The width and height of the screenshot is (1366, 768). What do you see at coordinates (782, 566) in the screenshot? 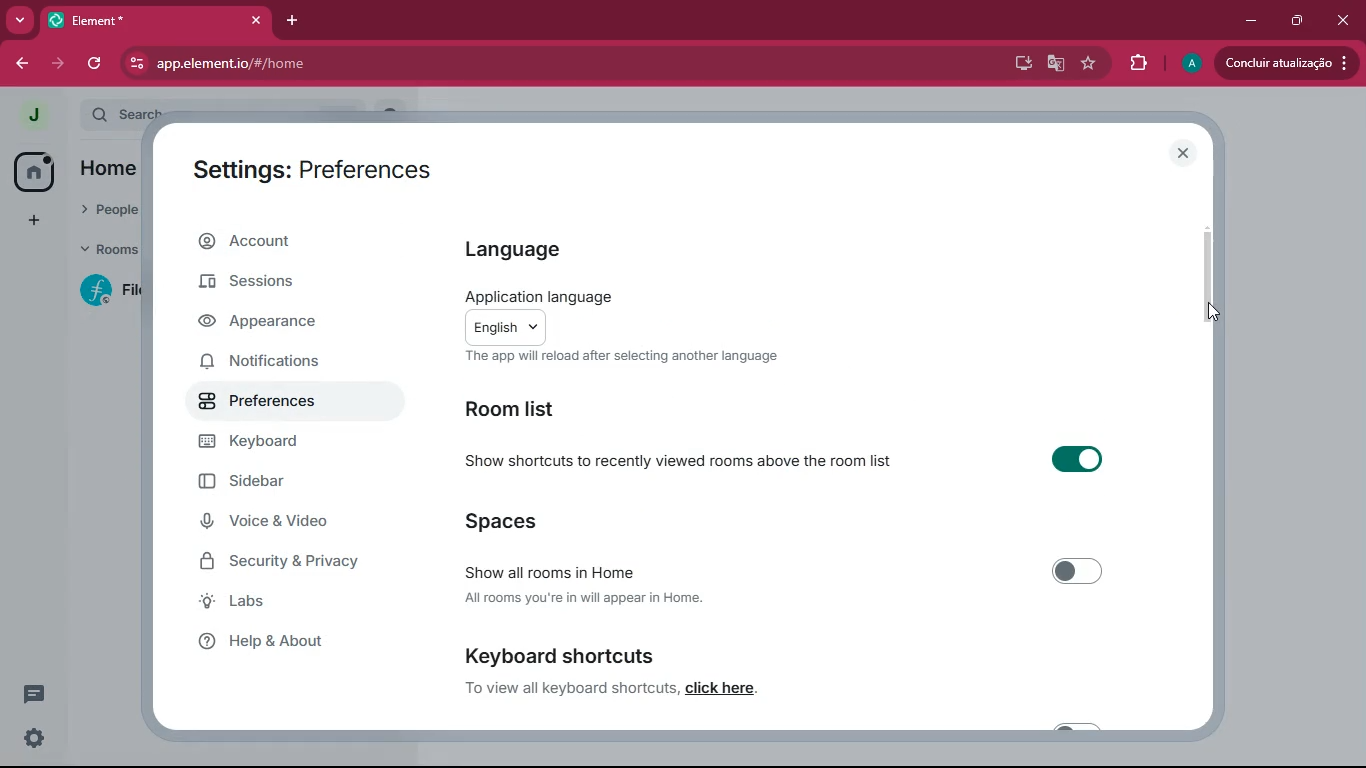
I see `show all rooms in home` at bounding box center [782, 566].